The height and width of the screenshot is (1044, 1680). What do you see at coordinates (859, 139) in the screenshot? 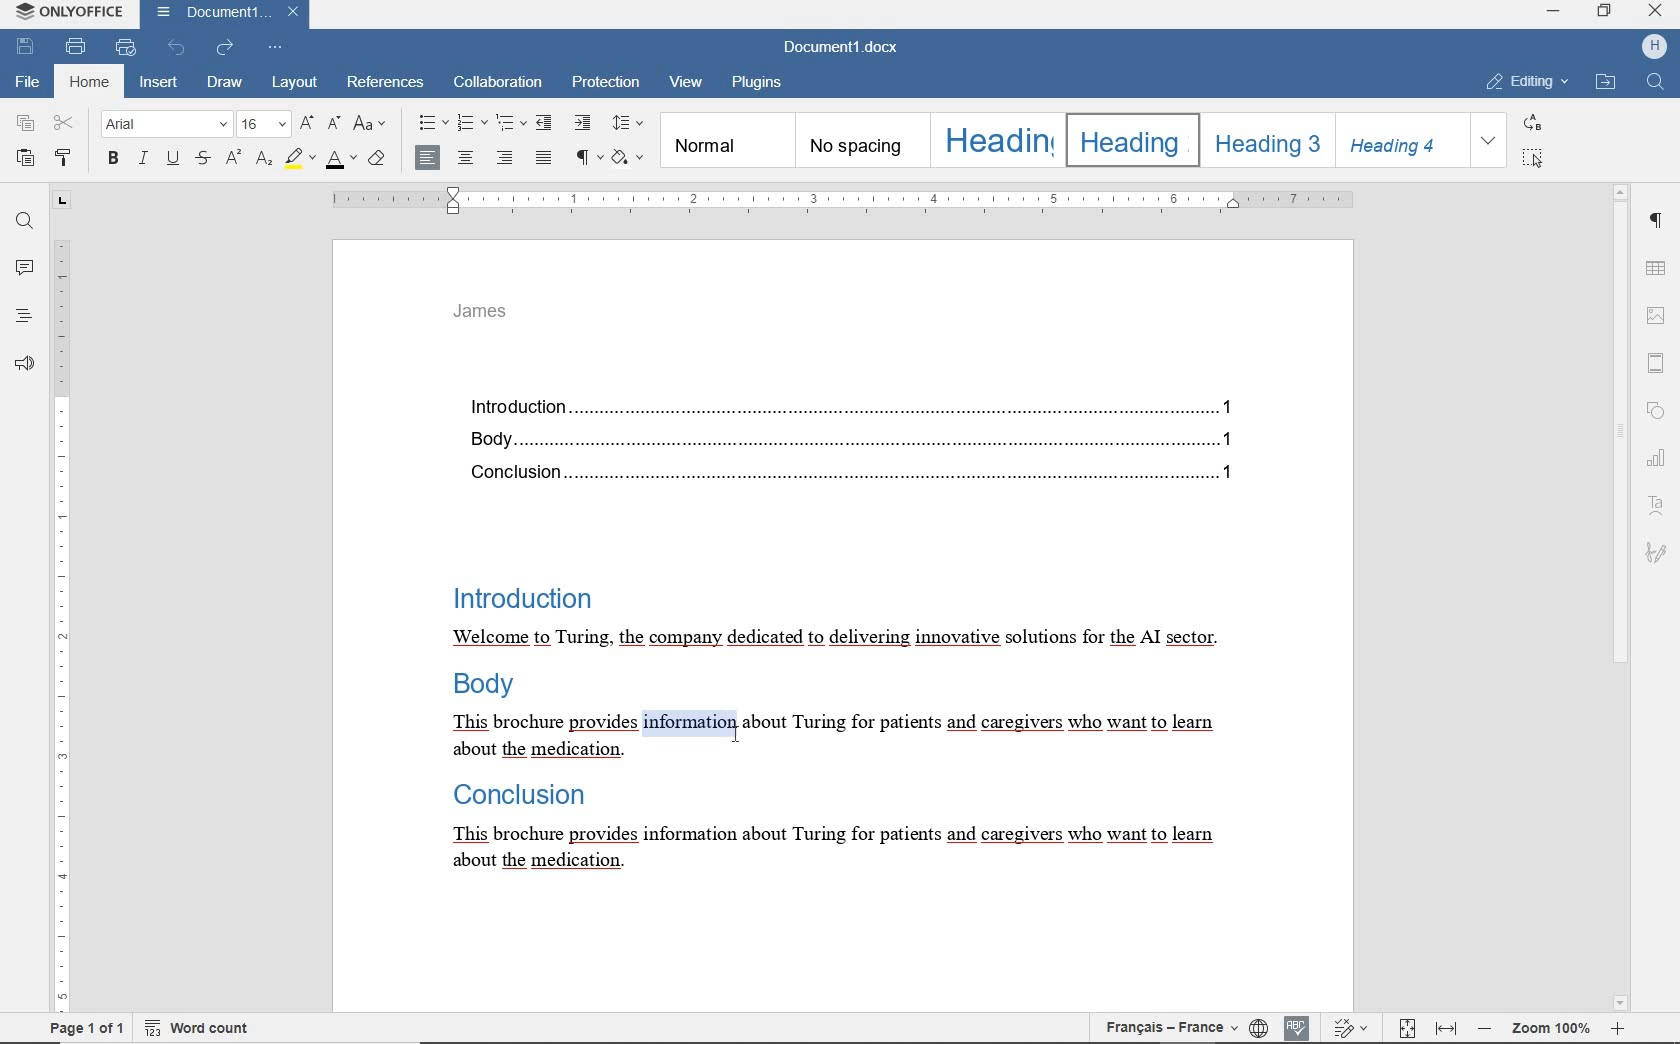
I see `NO SPACING` at bounding box center [859, 139].